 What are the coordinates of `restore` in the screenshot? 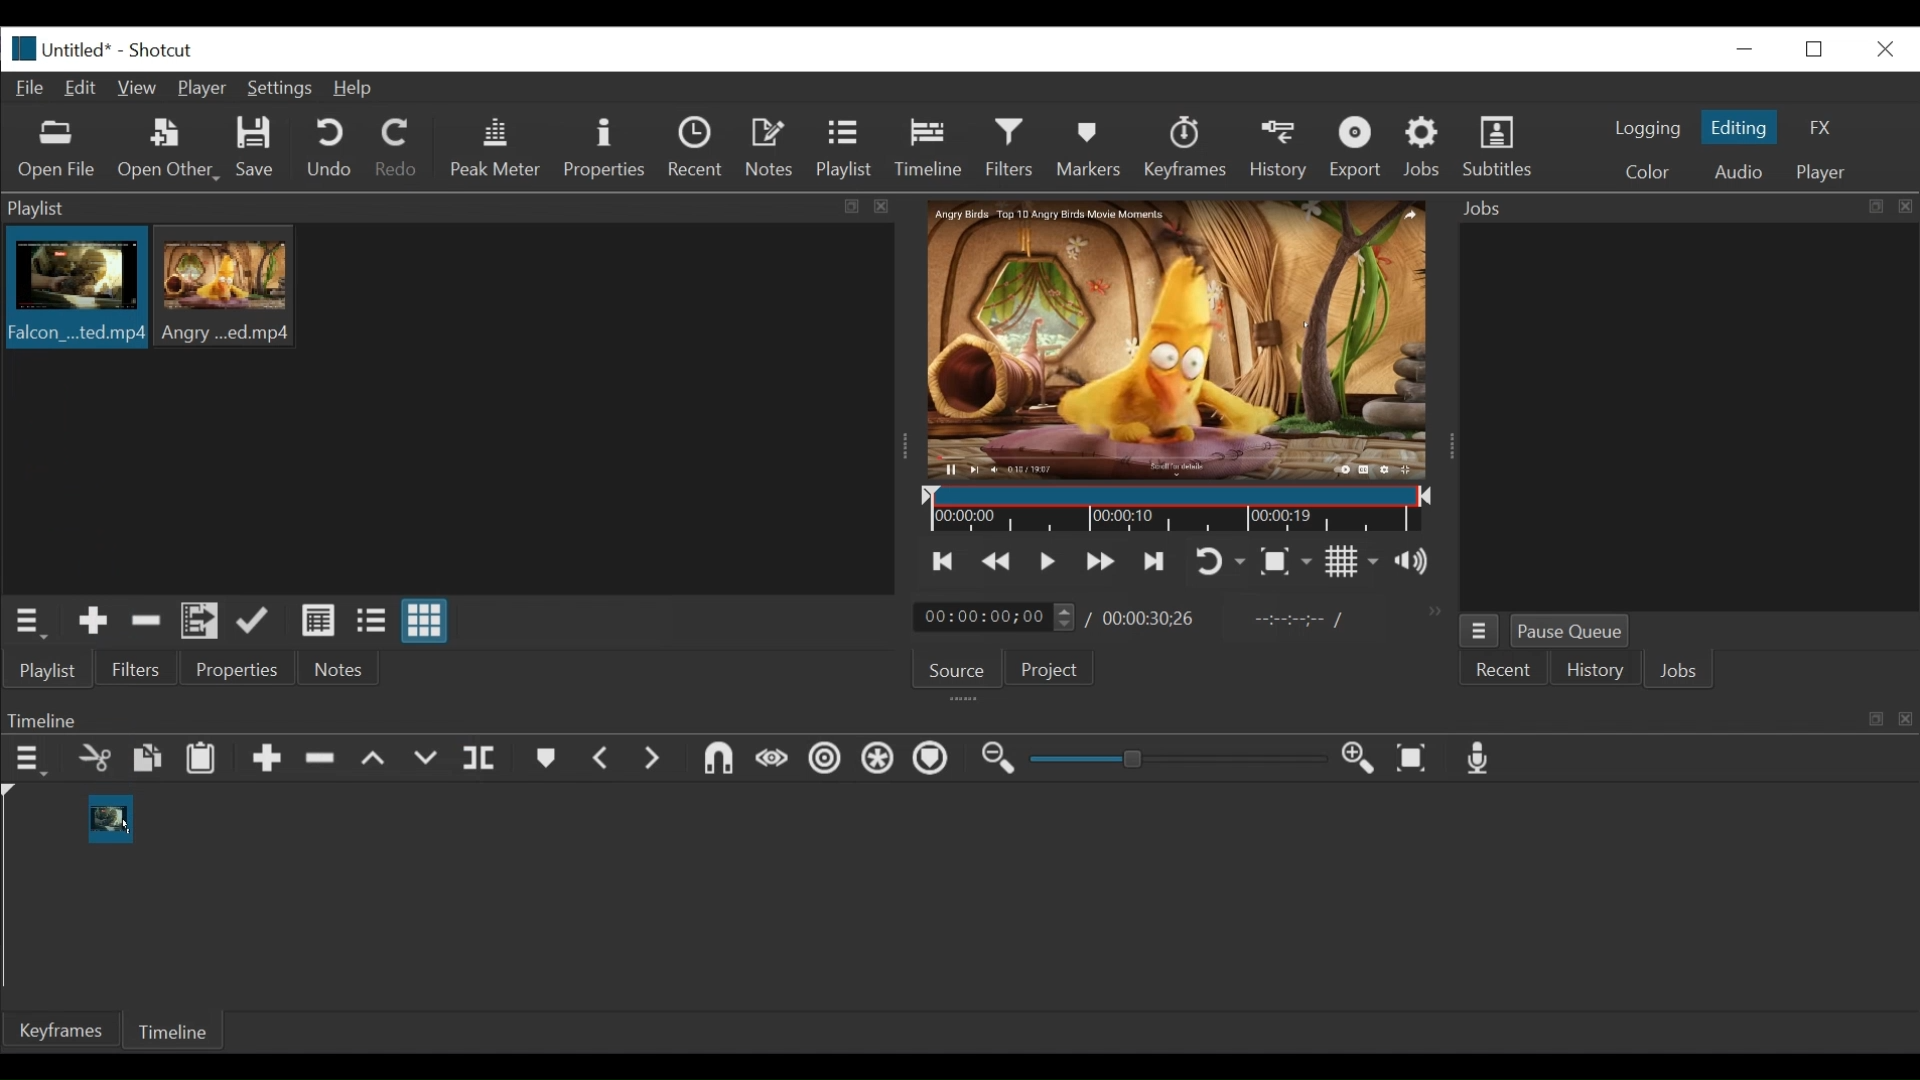 It's located at (1820, 47).